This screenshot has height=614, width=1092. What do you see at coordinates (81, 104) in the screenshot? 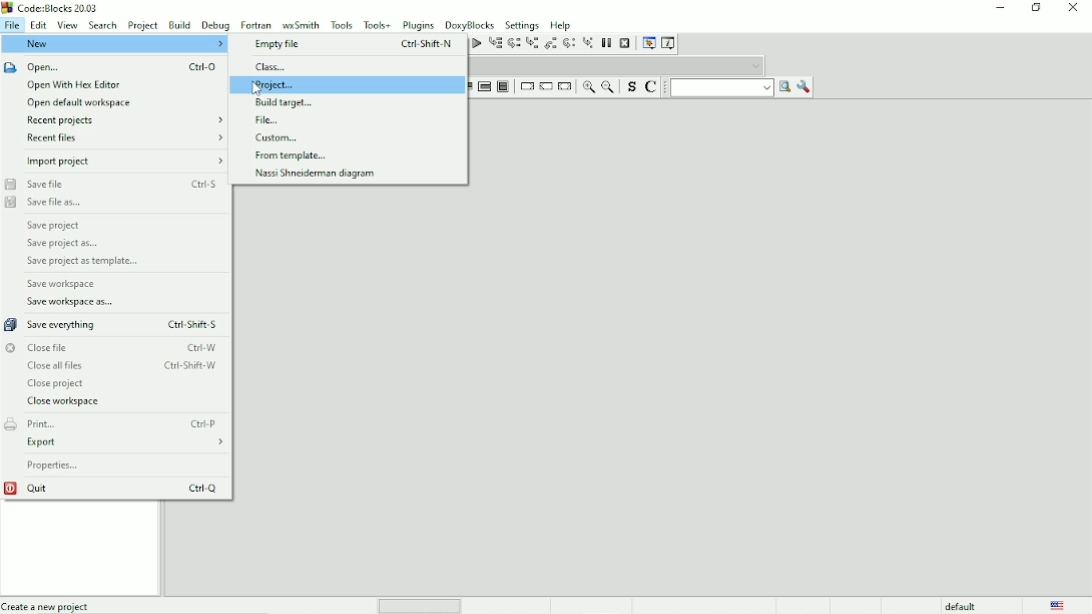
I see `Open default workspace` at bounding box center [81, 104].